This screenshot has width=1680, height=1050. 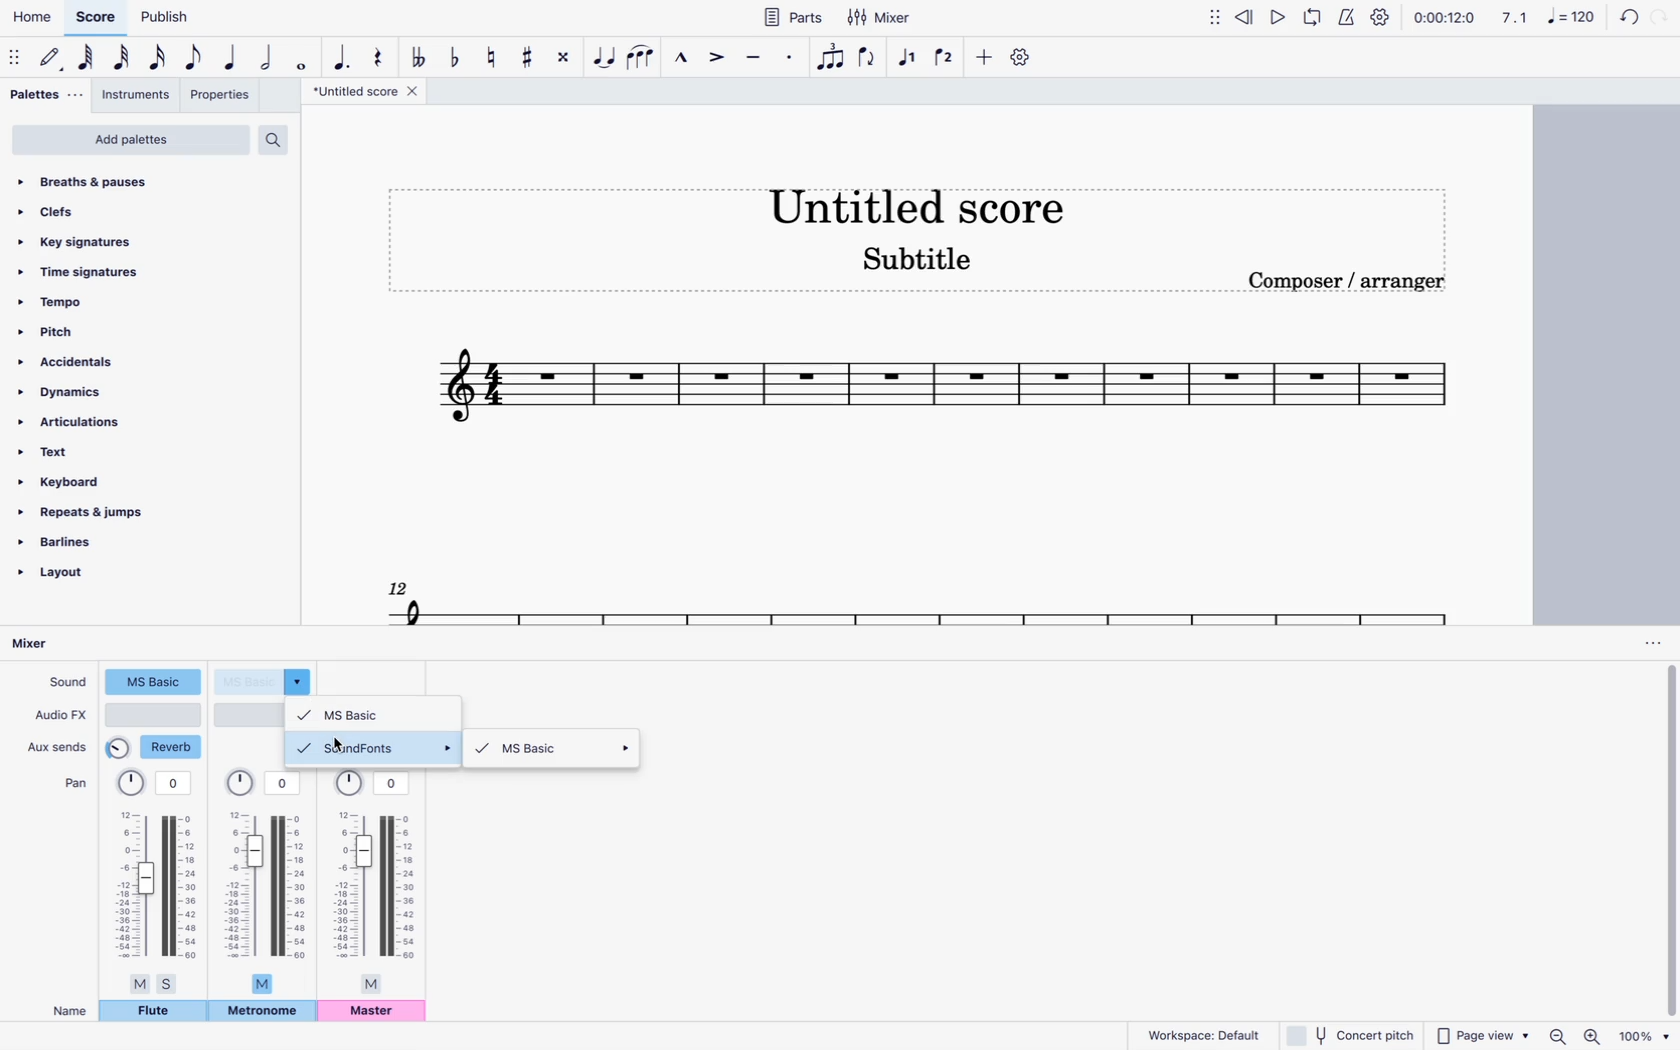 I want to click on barlines, so click(x=95, y=541).